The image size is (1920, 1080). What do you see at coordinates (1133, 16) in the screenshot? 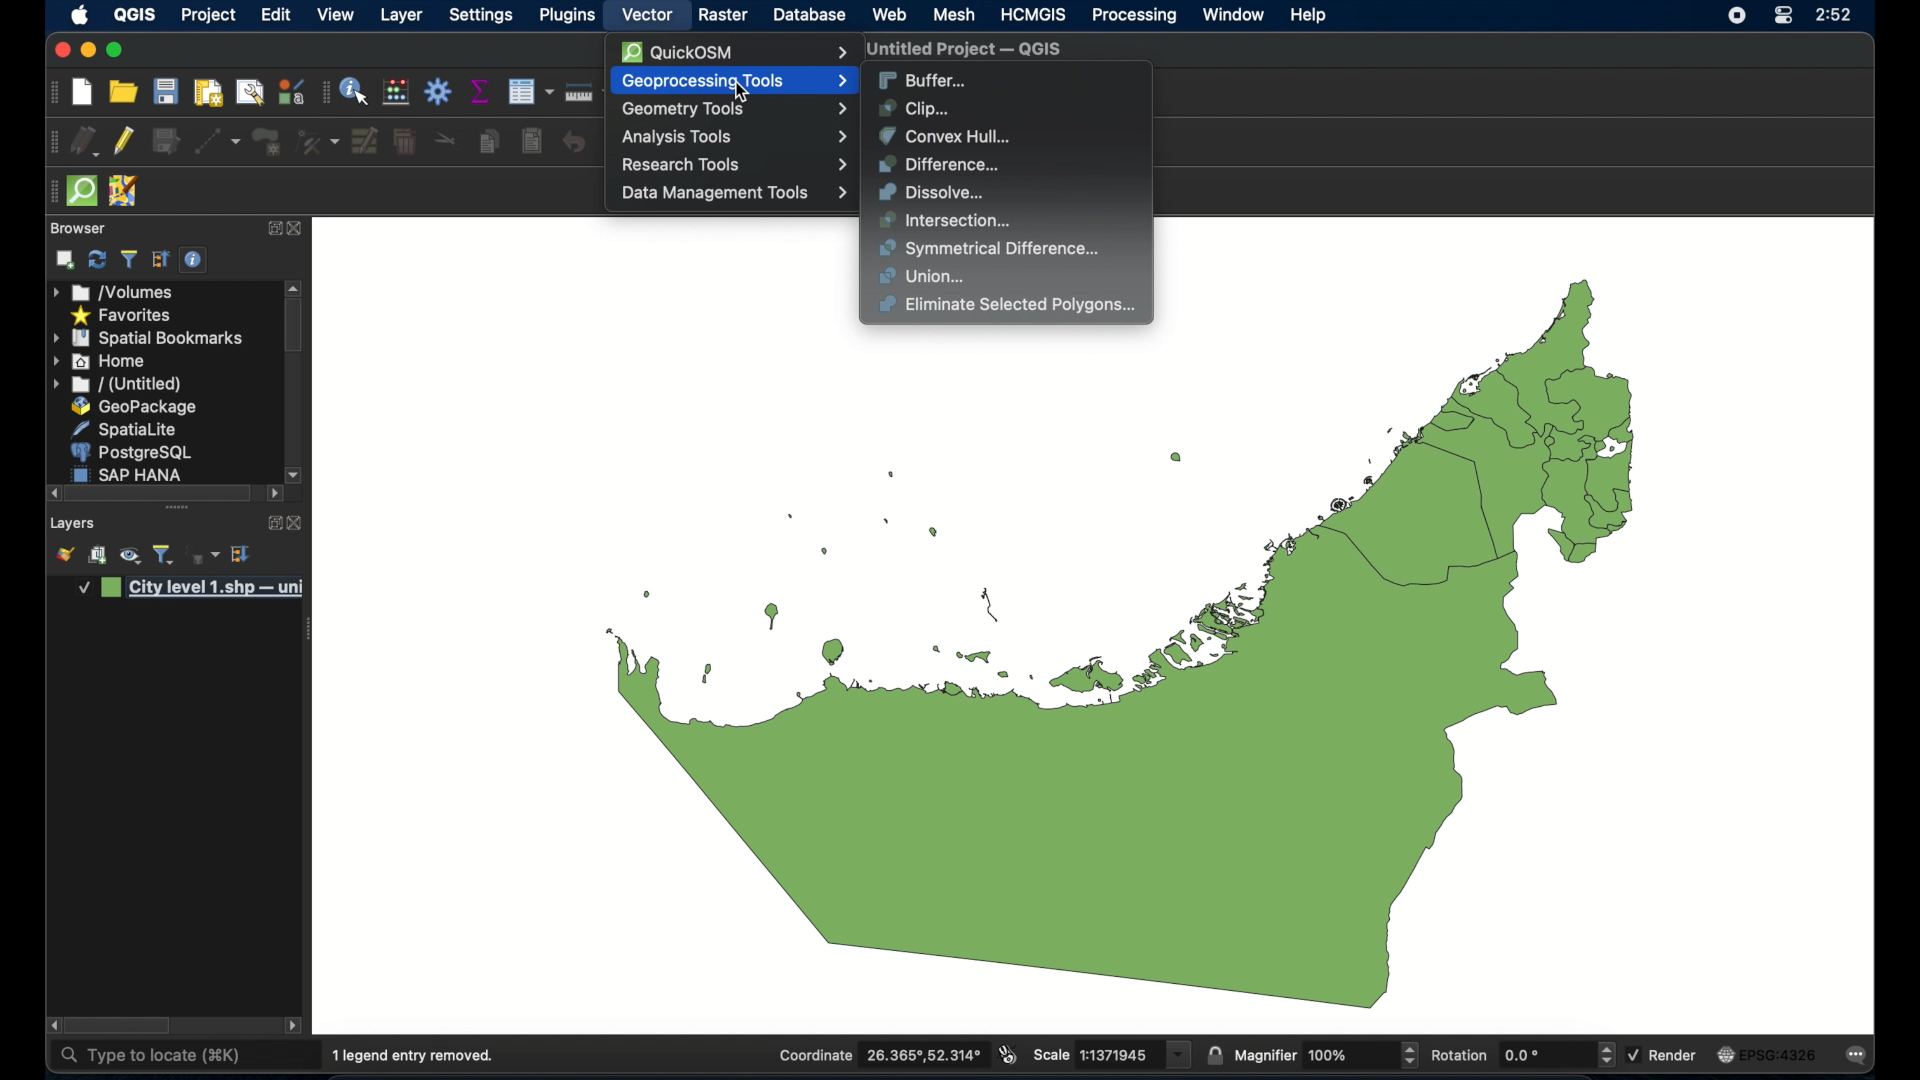
I see `processing` at bounding box center [1133, 16].